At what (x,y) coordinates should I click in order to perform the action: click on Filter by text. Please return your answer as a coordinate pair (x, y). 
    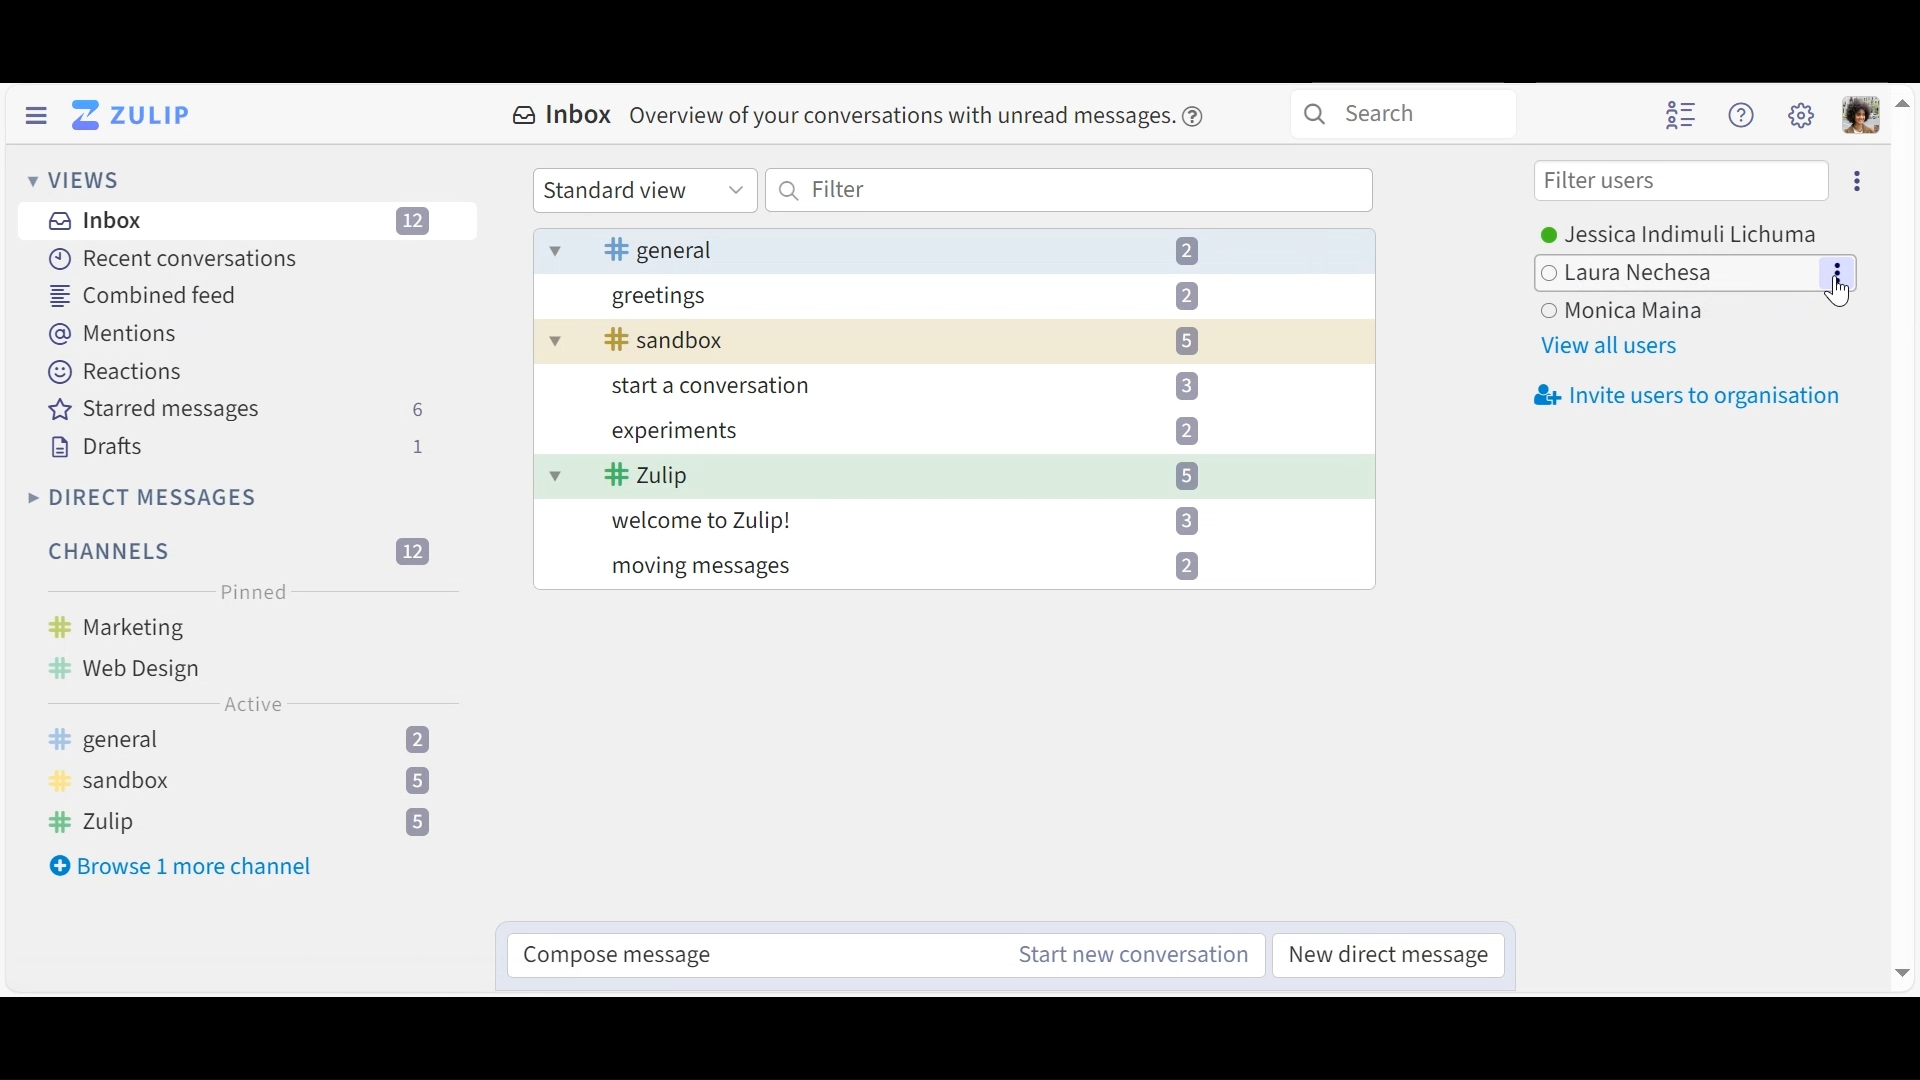
    Looking at the image, I should click on (1071, 190).